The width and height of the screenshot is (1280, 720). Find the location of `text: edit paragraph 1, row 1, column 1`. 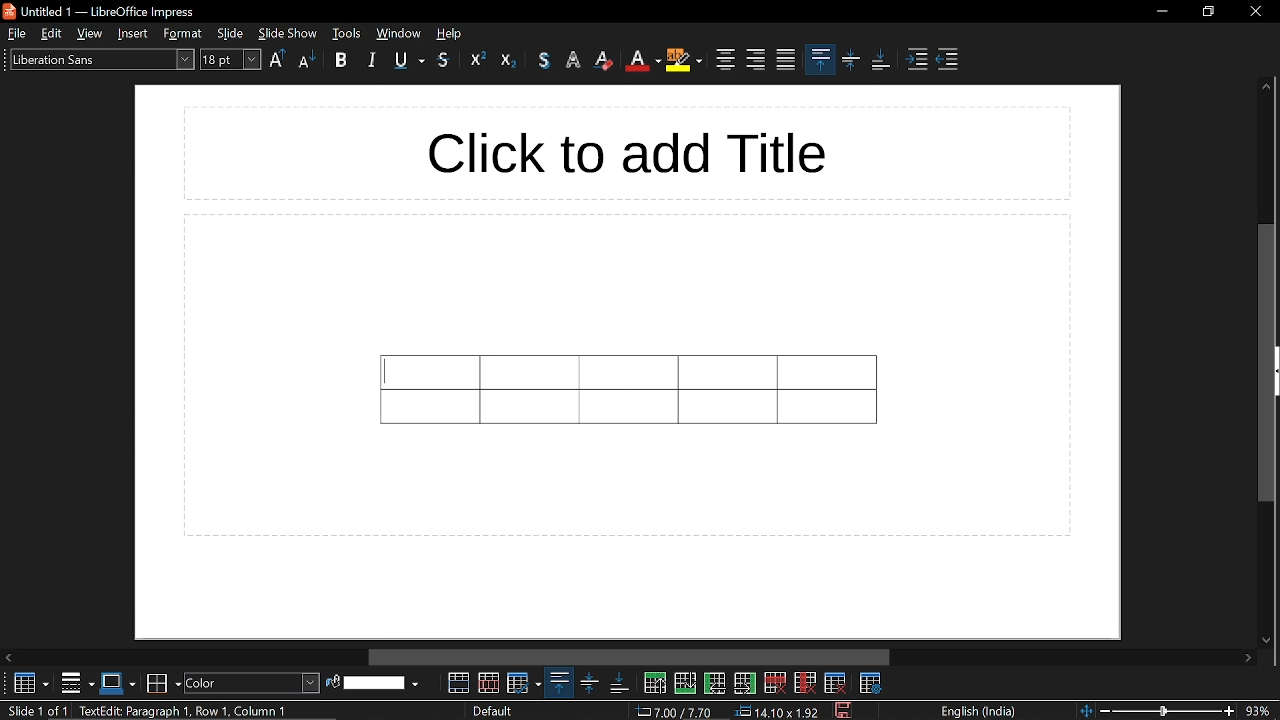

text: edit paragraph 1, row 1, column 1 is located at coordinates (181, 711).